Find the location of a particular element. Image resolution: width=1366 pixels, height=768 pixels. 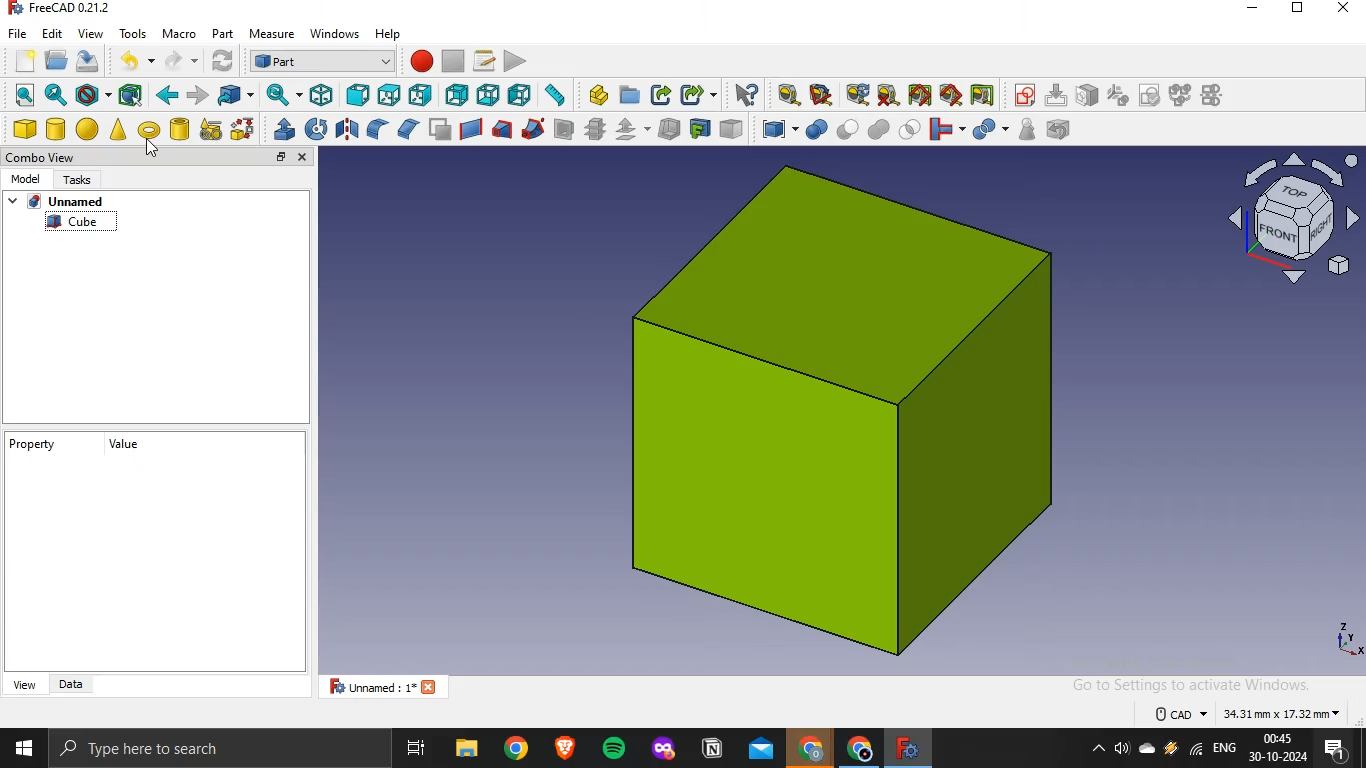

fit selection is located at coordinates (53, 93).